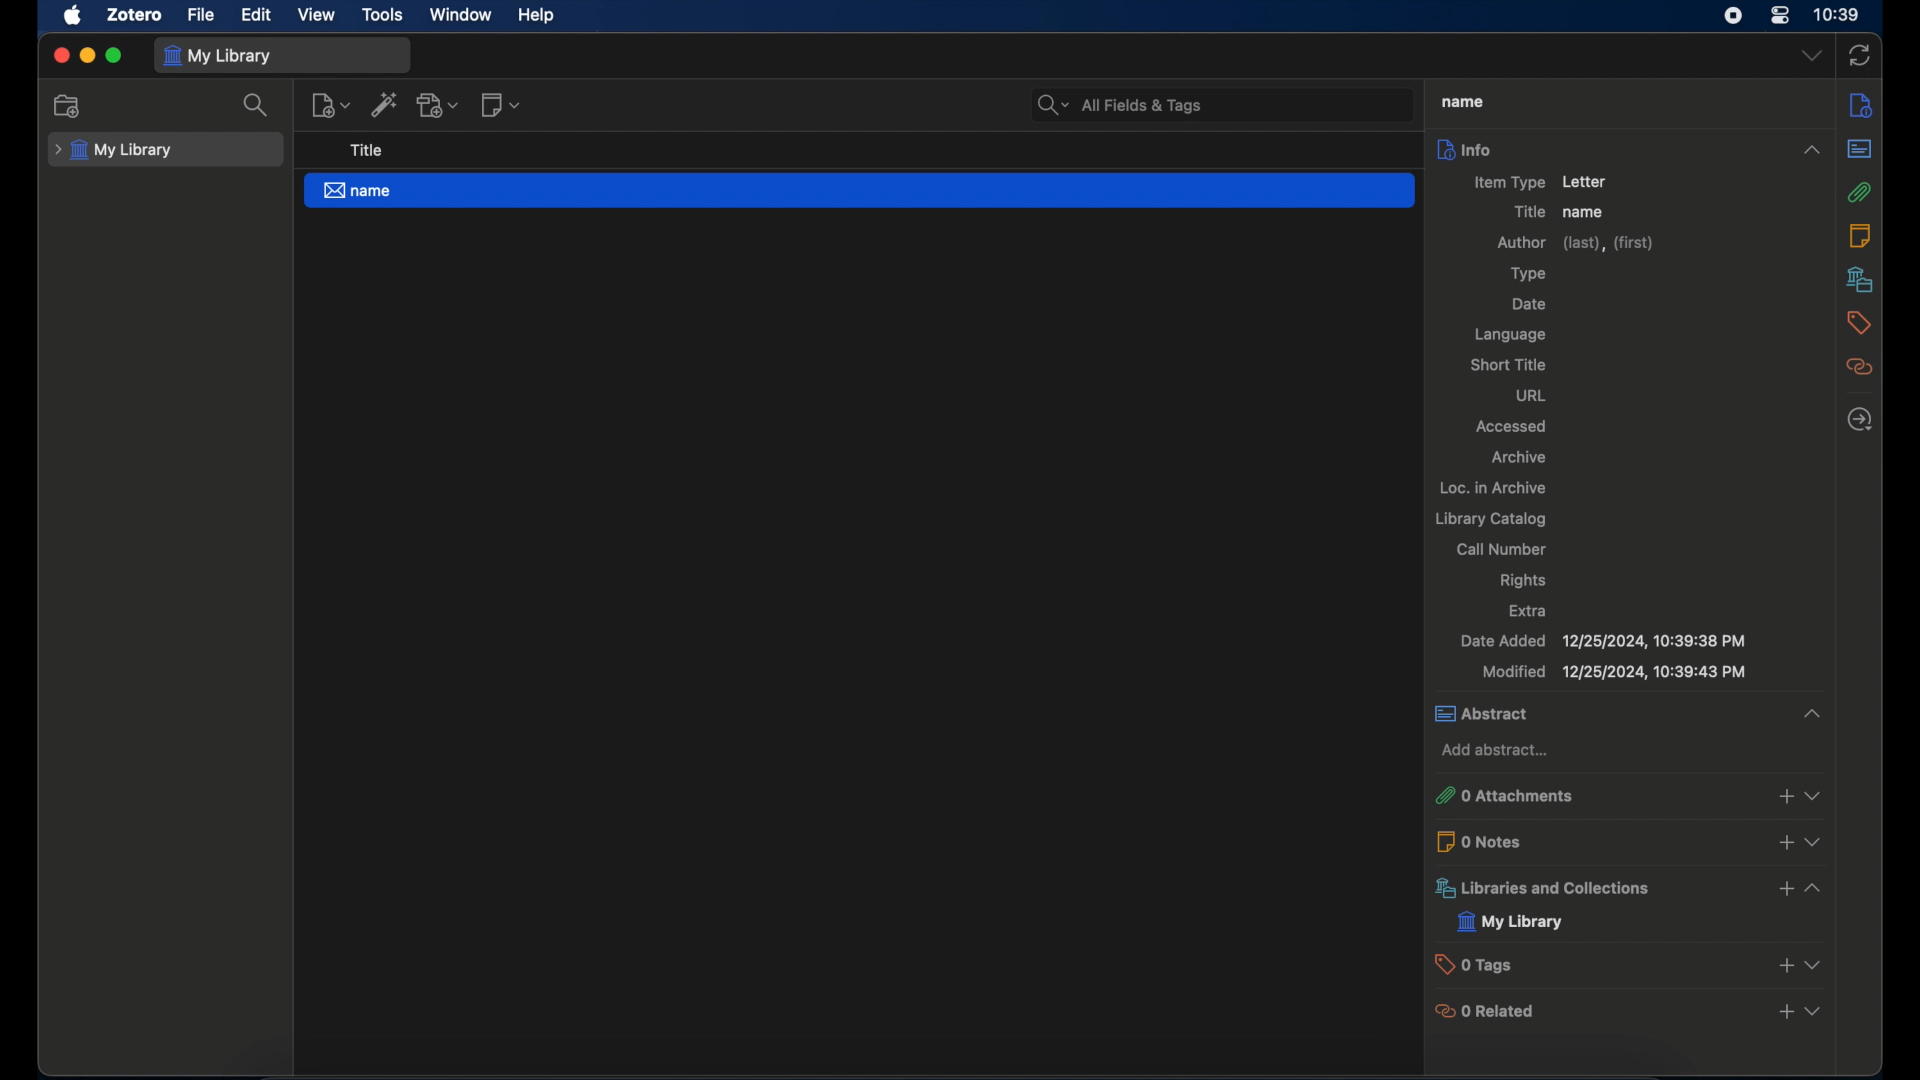 This screenshot has width=1920, height=1080. Describe the element at coordinates (1861, 106) in the screenshot. I see `info` at that location.